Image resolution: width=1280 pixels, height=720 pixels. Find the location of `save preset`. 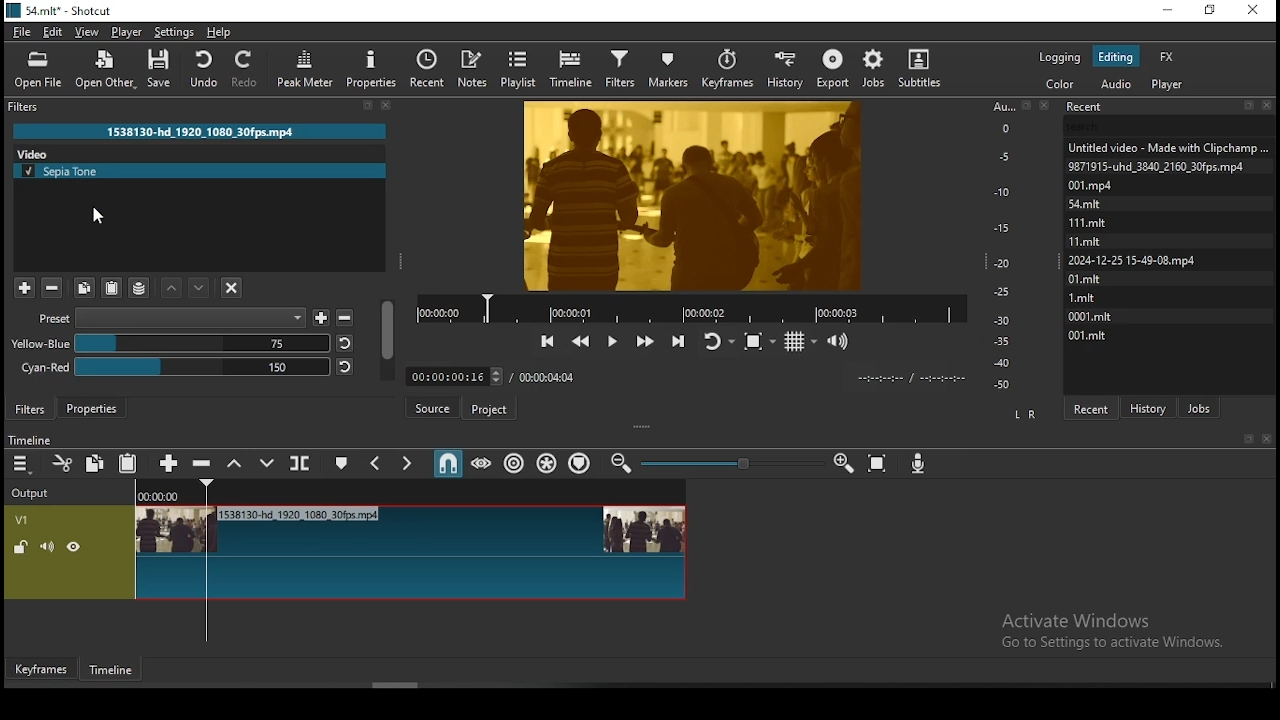

save preset is located at coordinates (321, 318).